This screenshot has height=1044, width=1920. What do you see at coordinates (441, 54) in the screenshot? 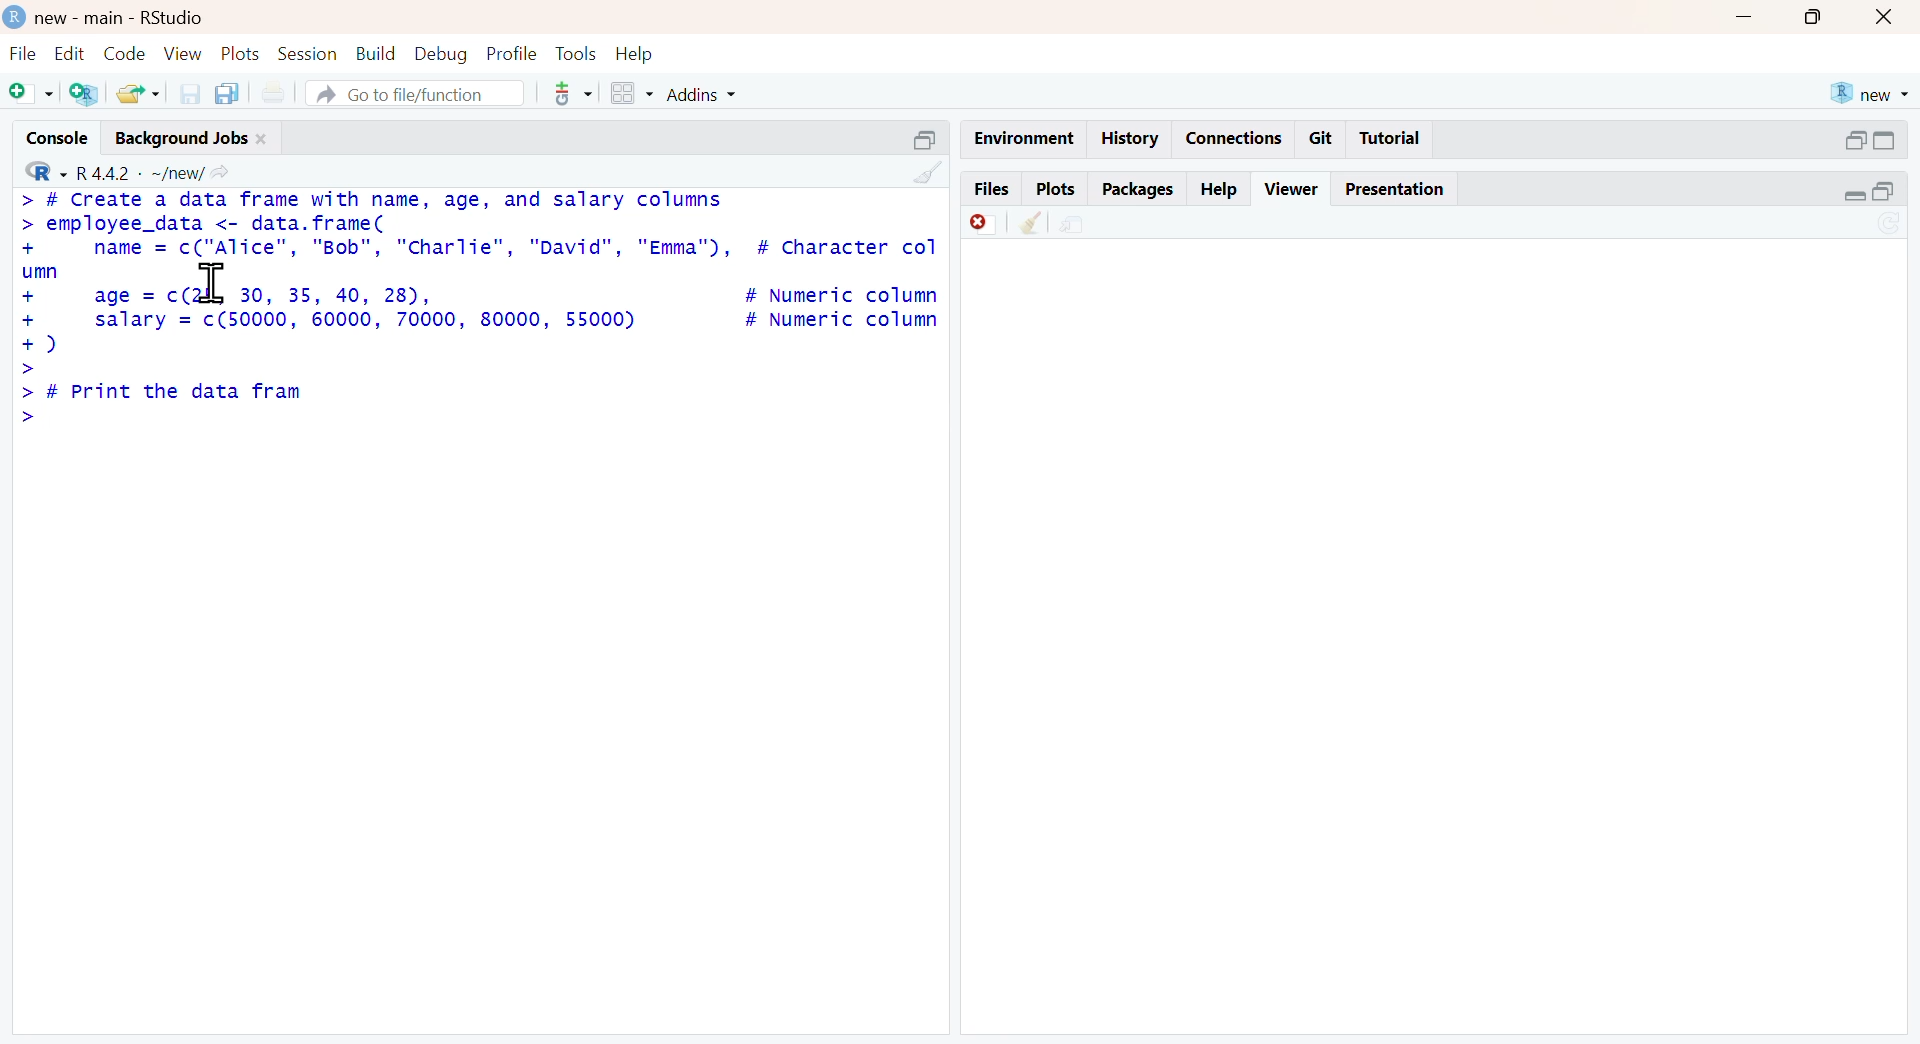
I see `Debug` at bounding box center [441, 54].